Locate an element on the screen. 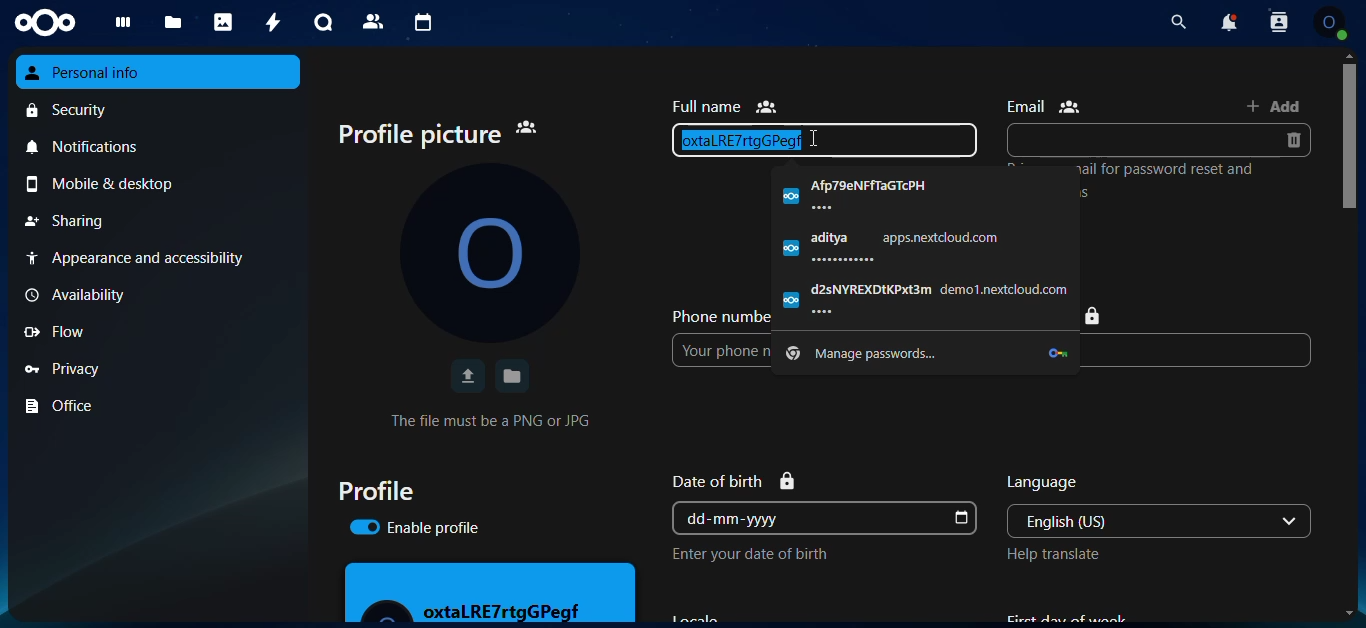  language is located at coordinates (1044, 483).